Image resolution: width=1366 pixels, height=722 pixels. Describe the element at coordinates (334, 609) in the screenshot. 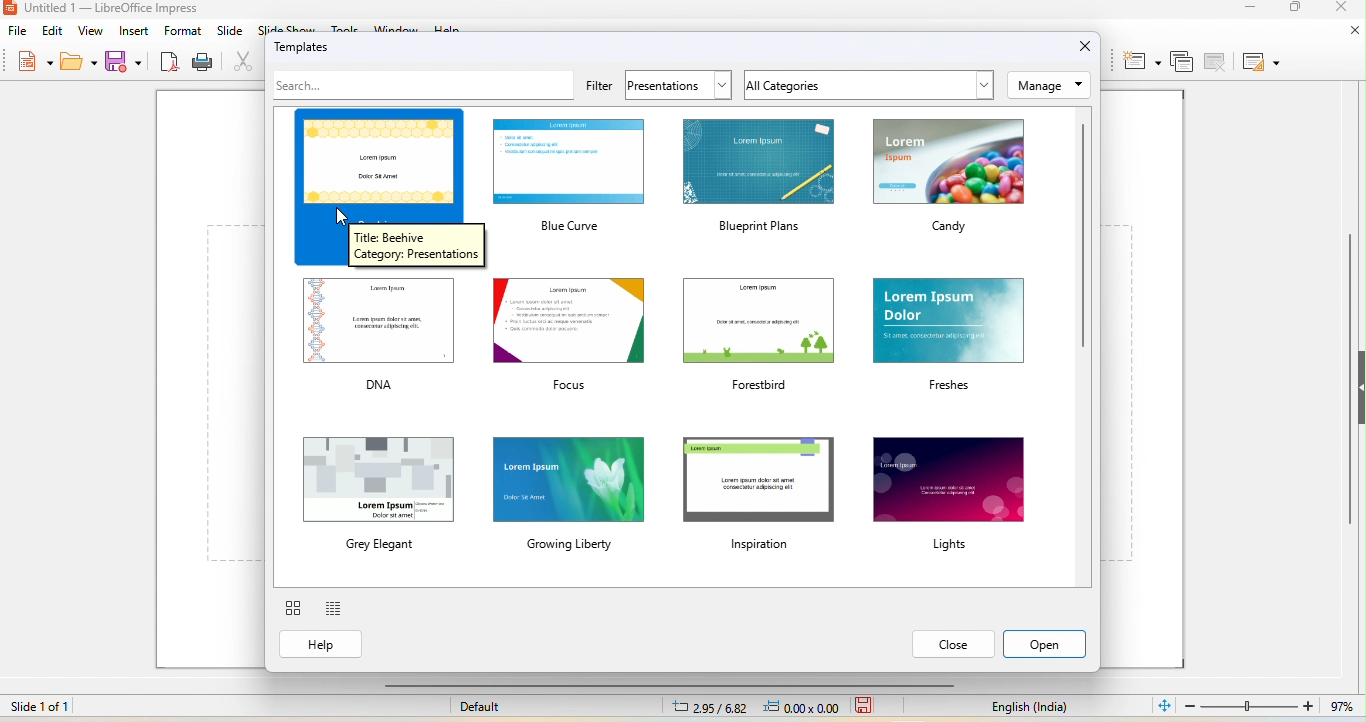

I see `list view` at that location.